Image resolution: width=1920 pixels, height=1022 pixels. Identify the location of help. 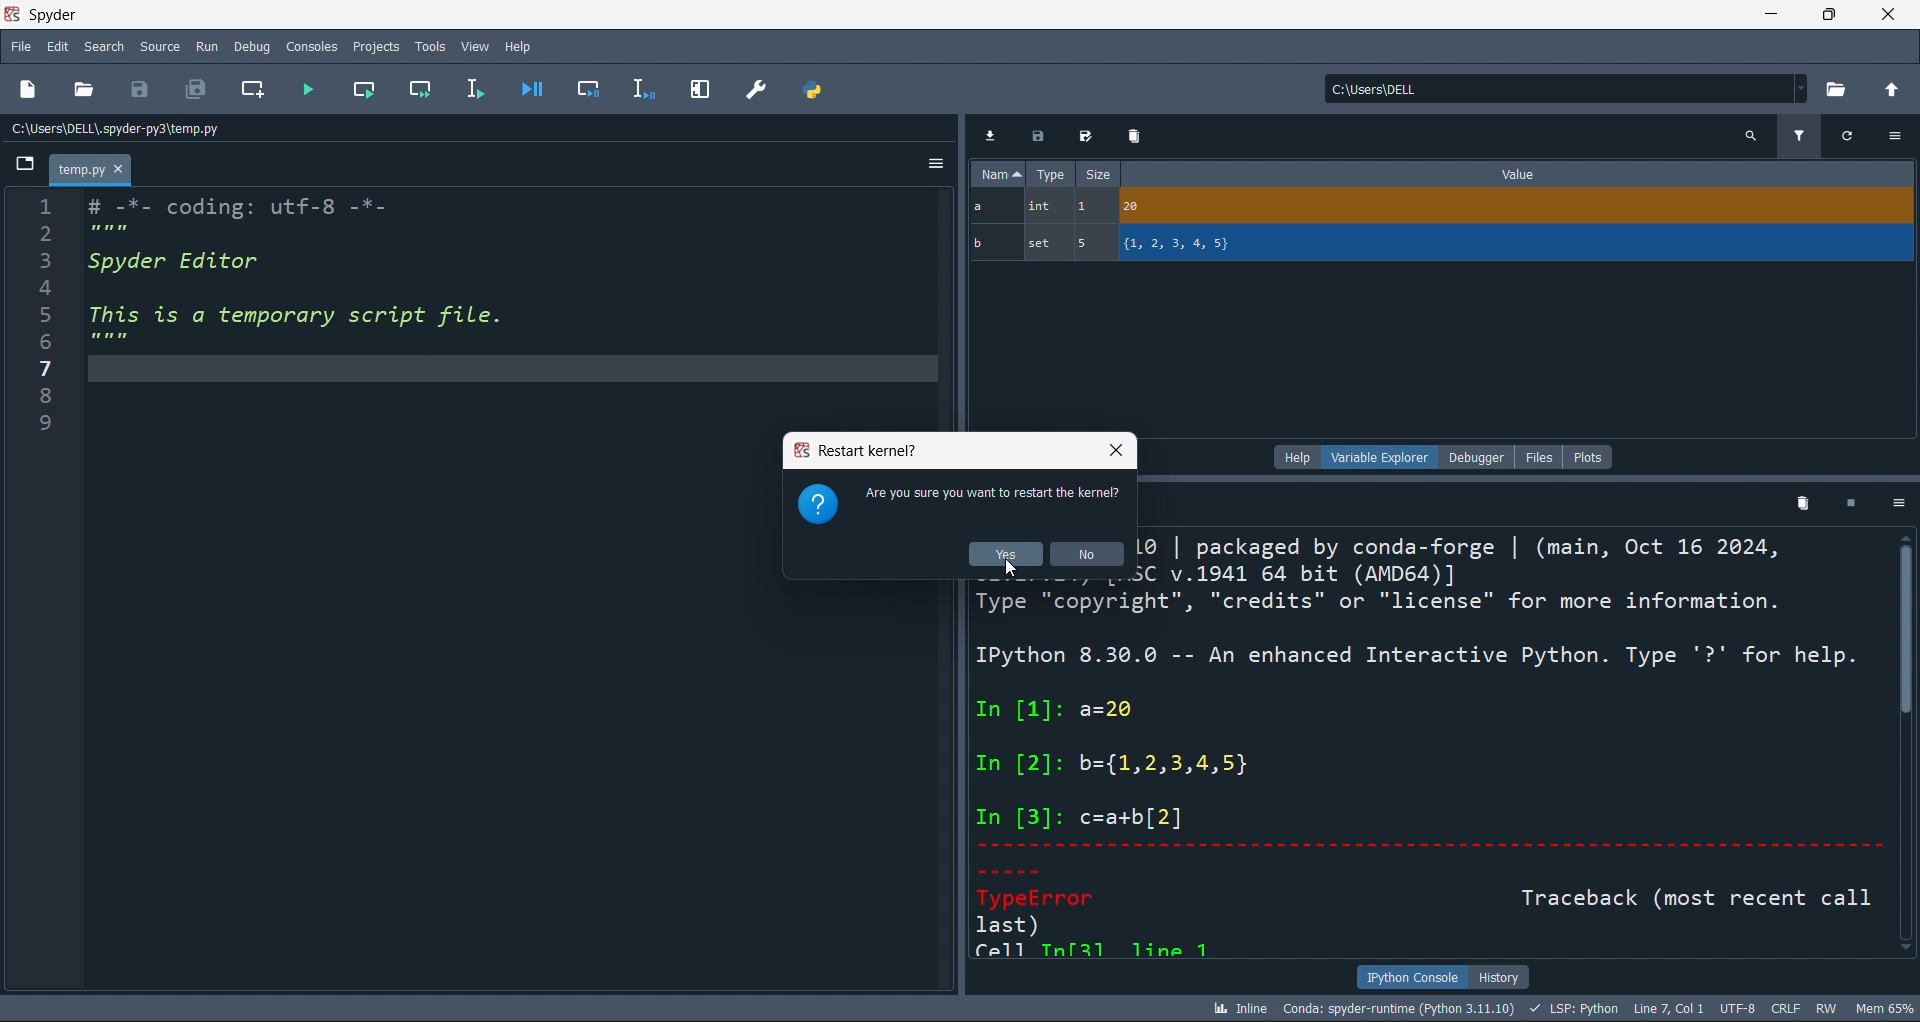
(1296, 457).